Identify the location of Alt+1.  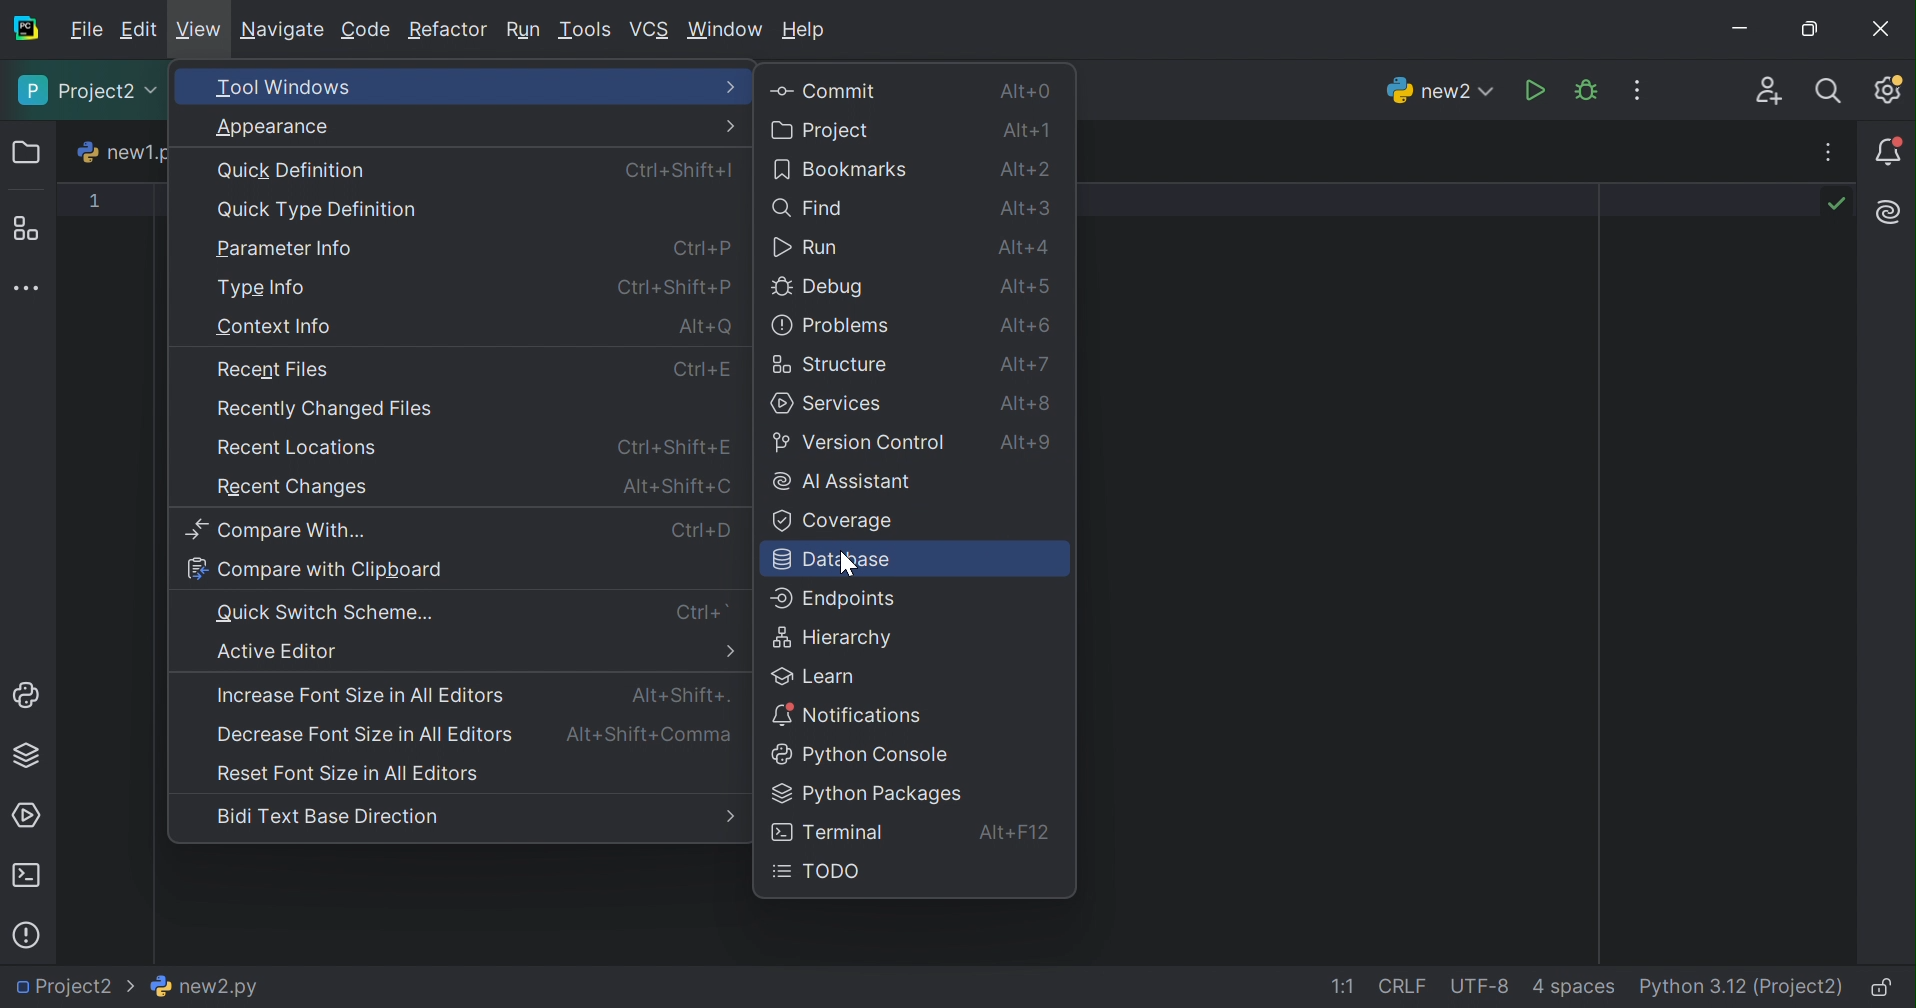
(1023, 130).